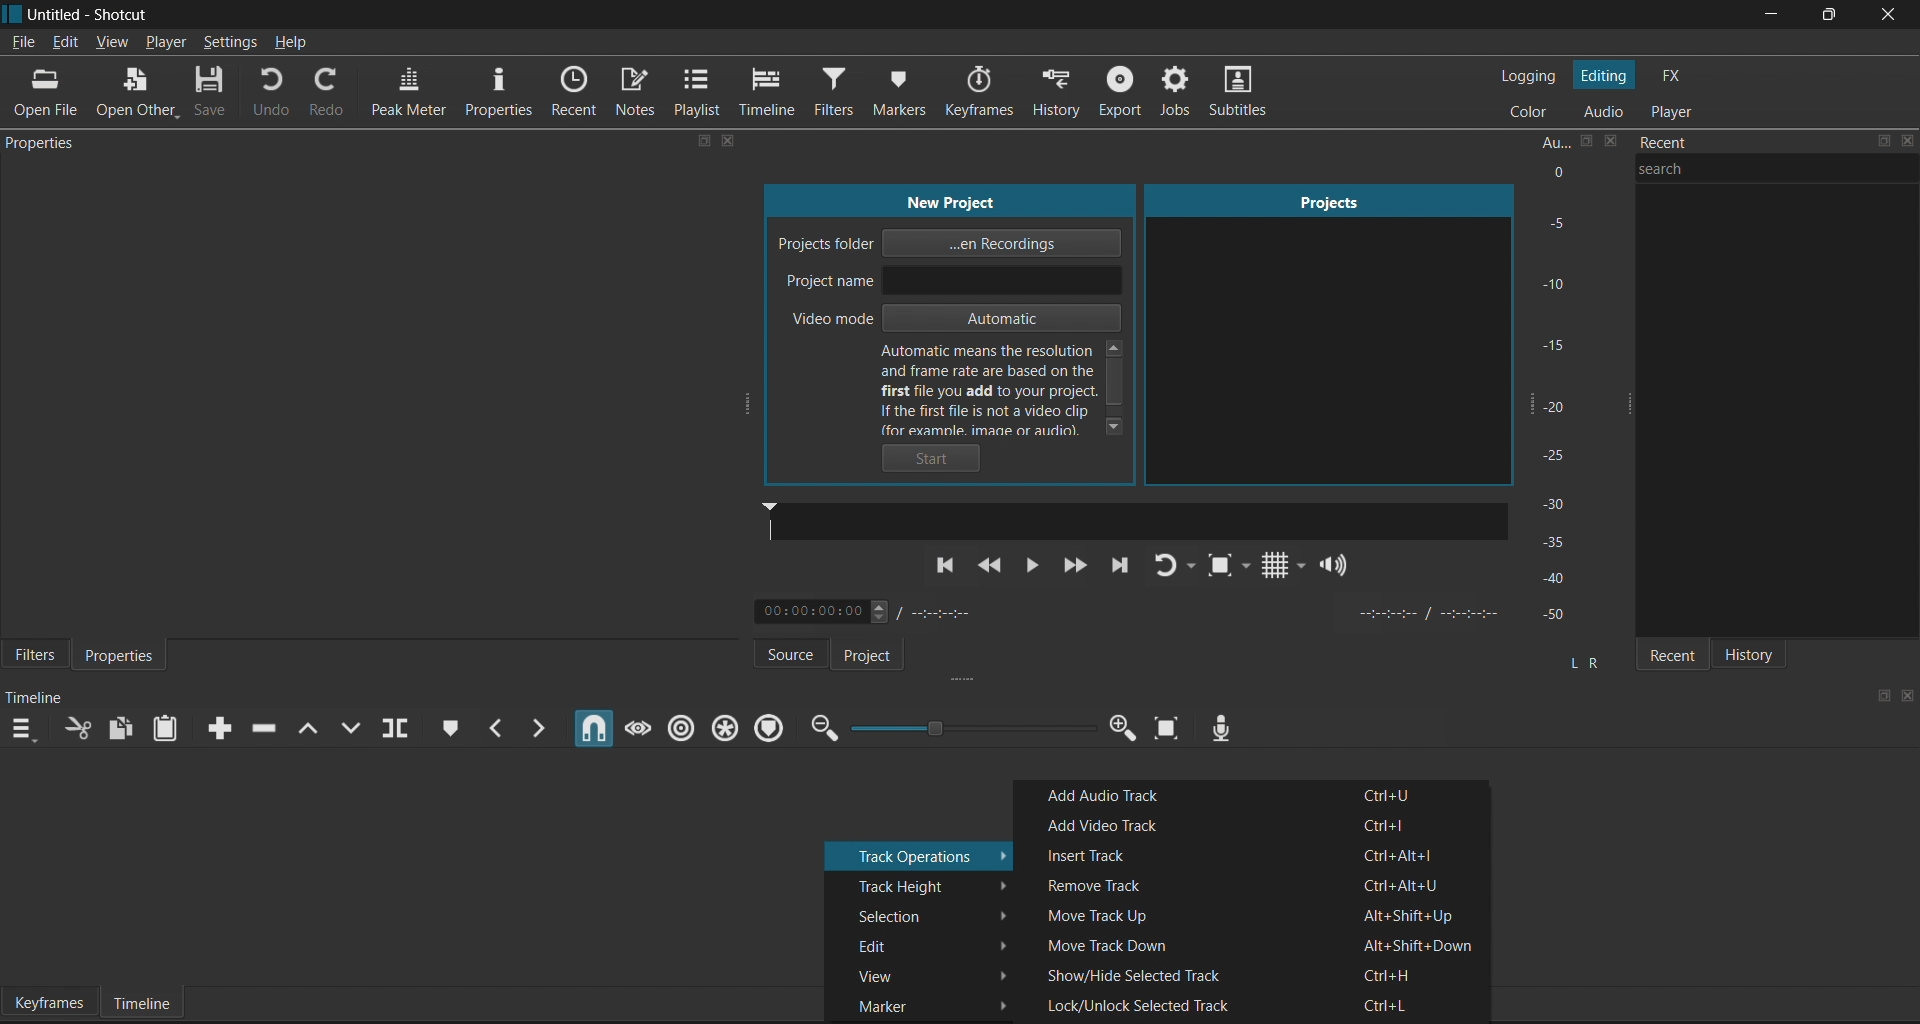 This screenshot has width=1920, height=1024. What do you see at coordinates (49, 93) in the screenshot?
I see `Open File` at bounding box center [49, 93].